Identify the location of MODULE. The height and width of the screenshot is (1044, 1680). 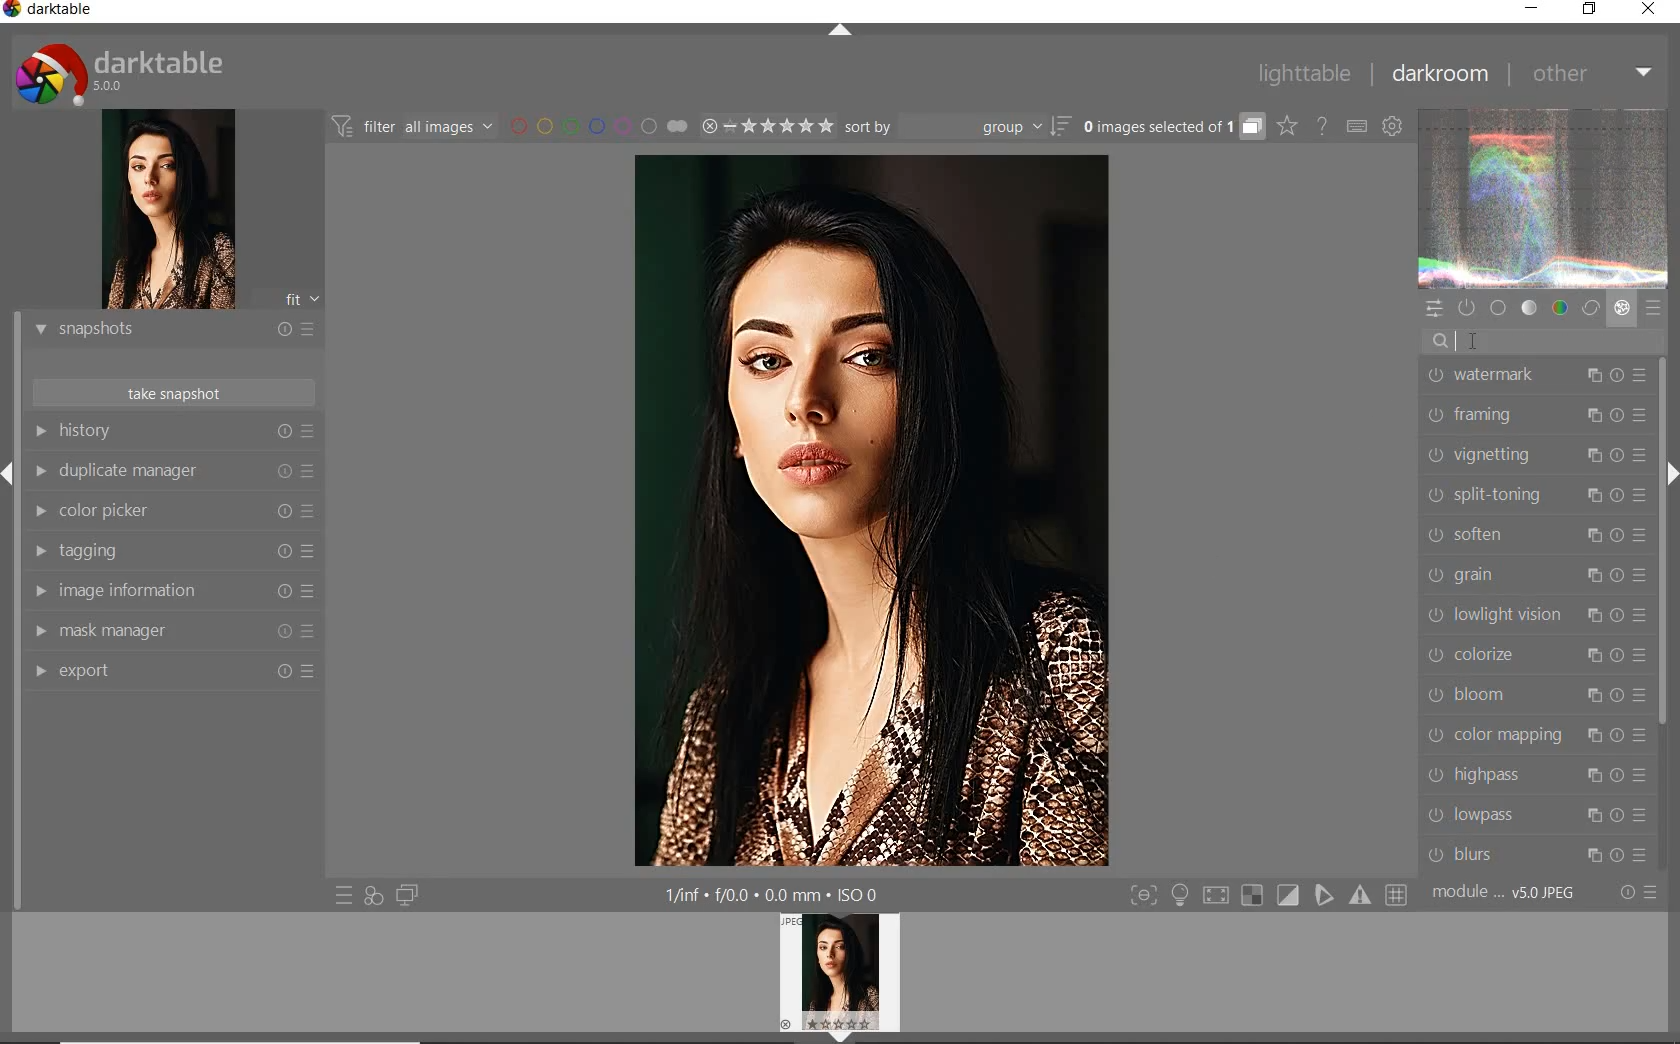
(1508, 897).